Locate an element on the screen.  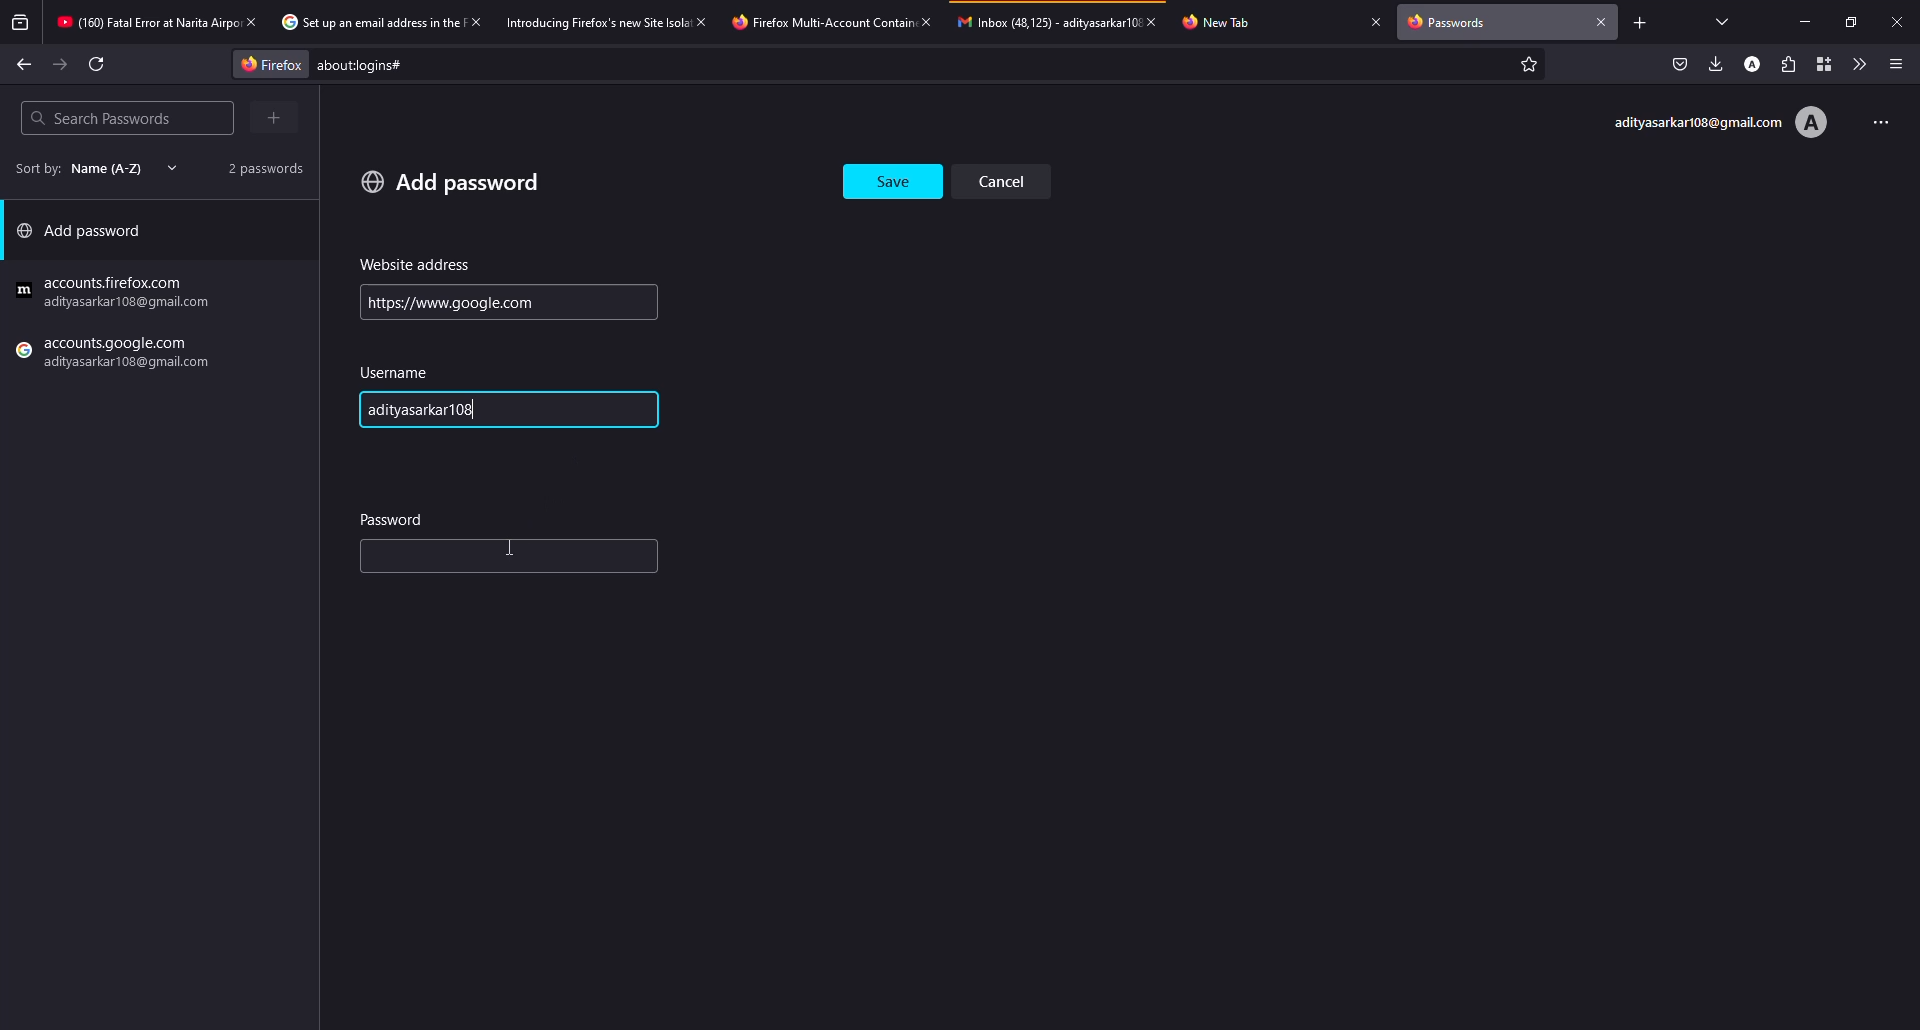
menu is located at coordinates (1896, 64).